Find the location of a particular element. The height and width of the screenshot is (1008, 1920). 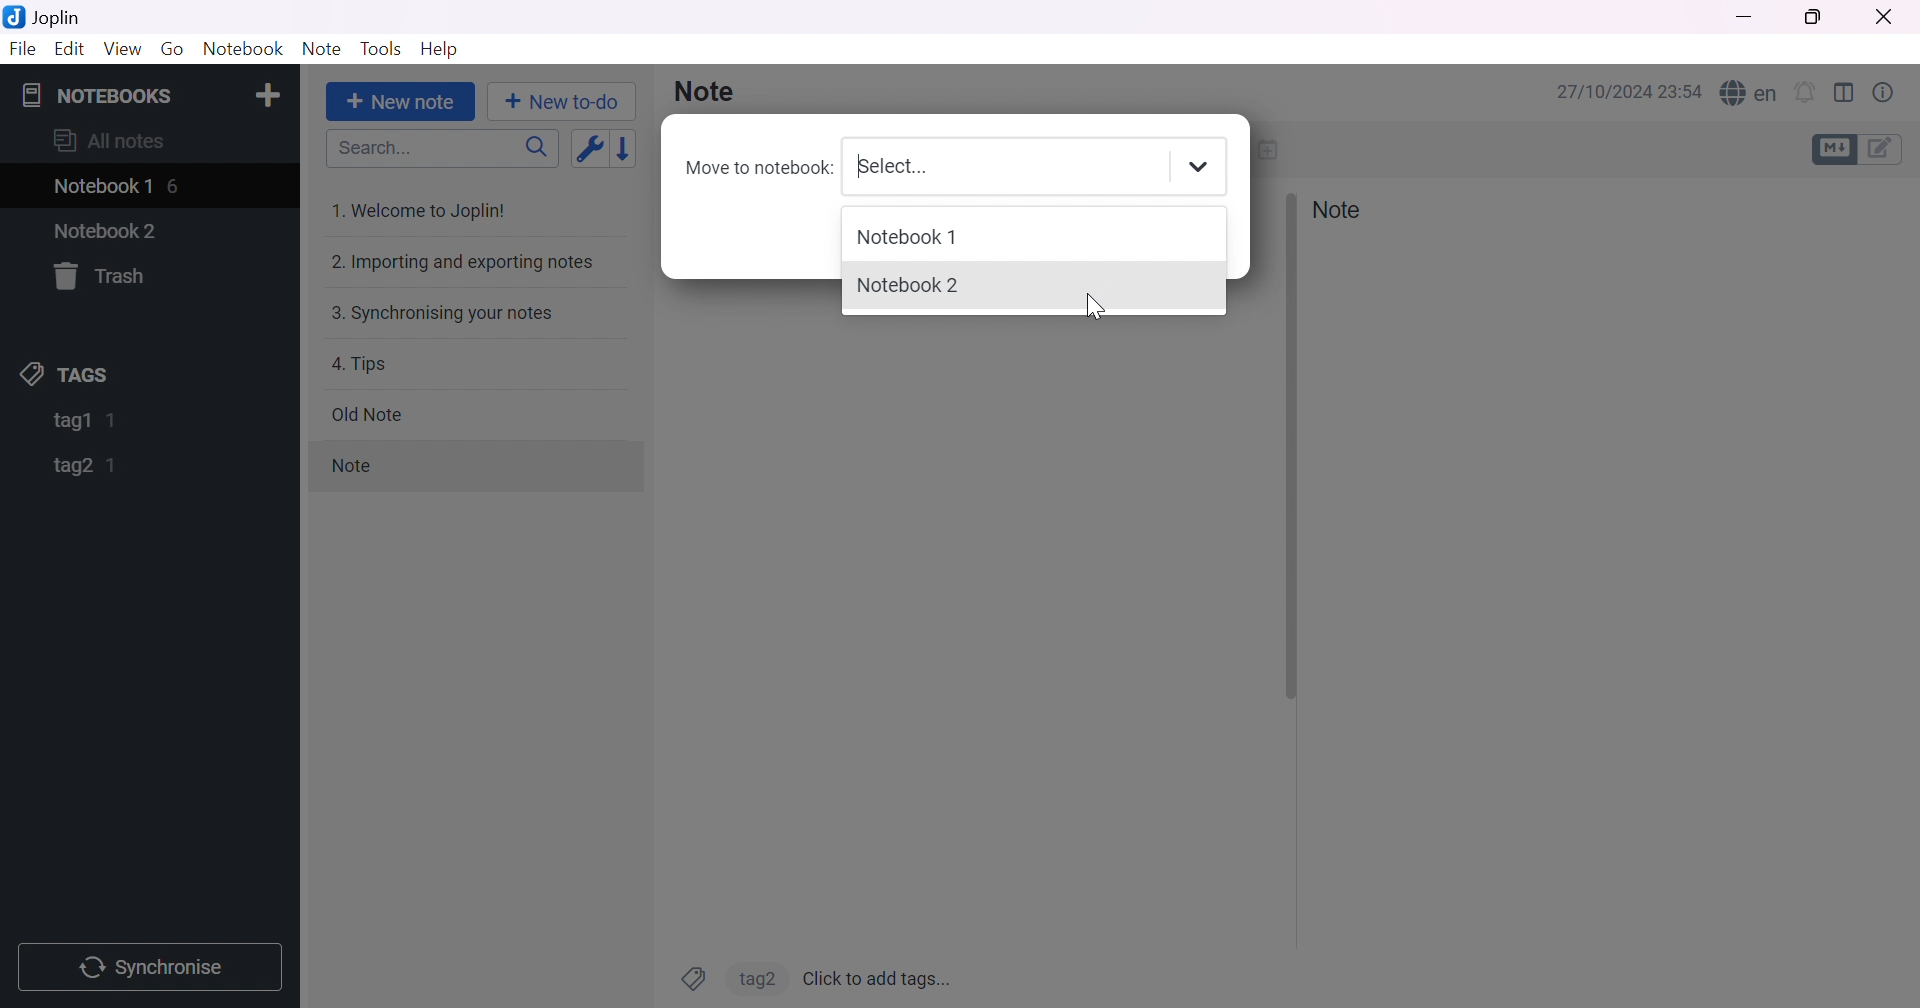

Add notebook is located at coordinates (269, 94).